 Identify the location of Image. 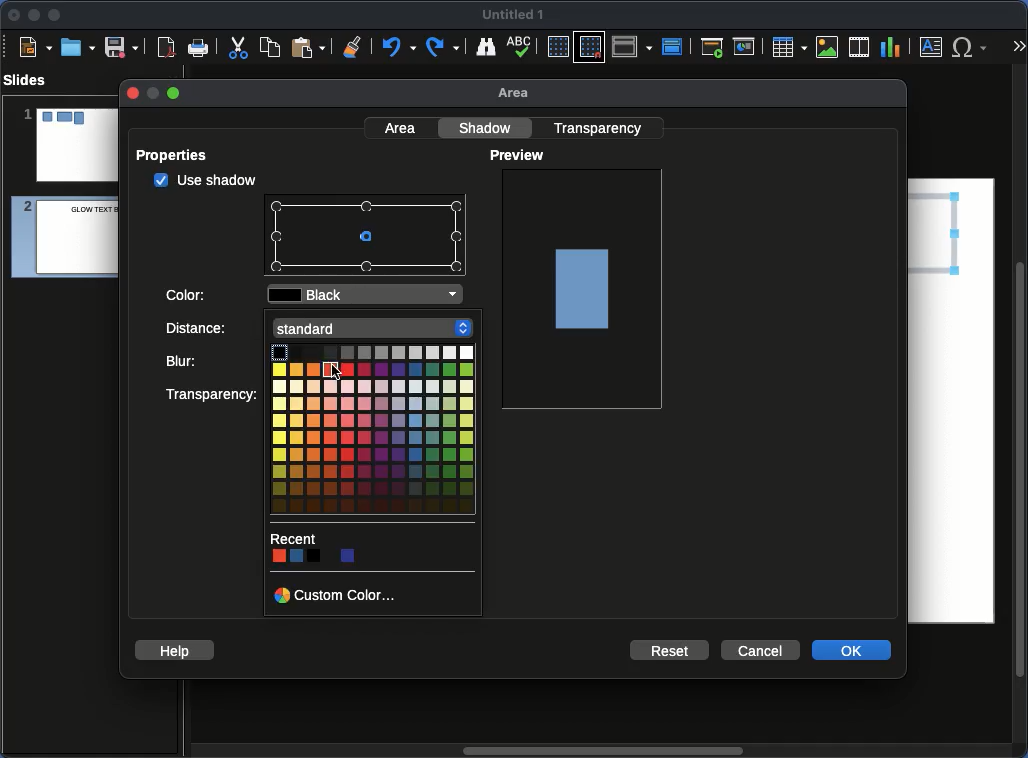
(828, 47).